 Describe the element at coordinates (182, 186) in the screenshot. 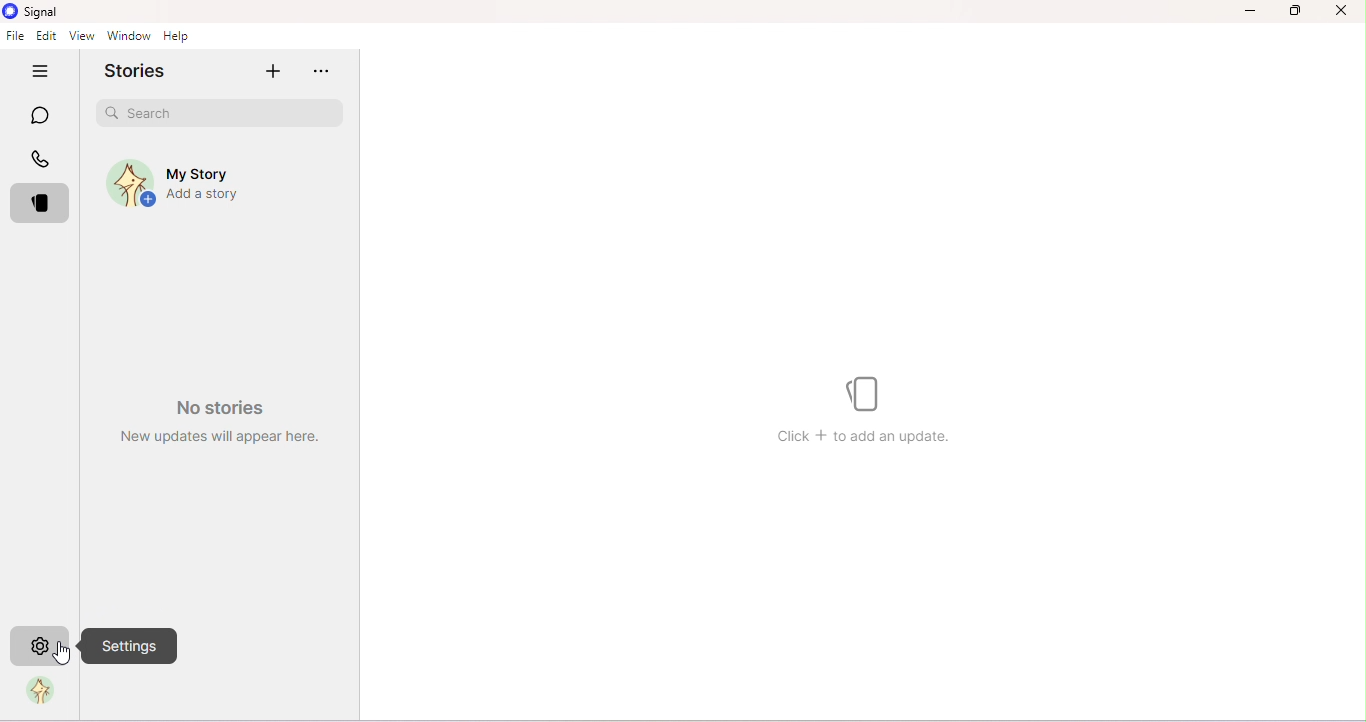

I see `My story` at that location.